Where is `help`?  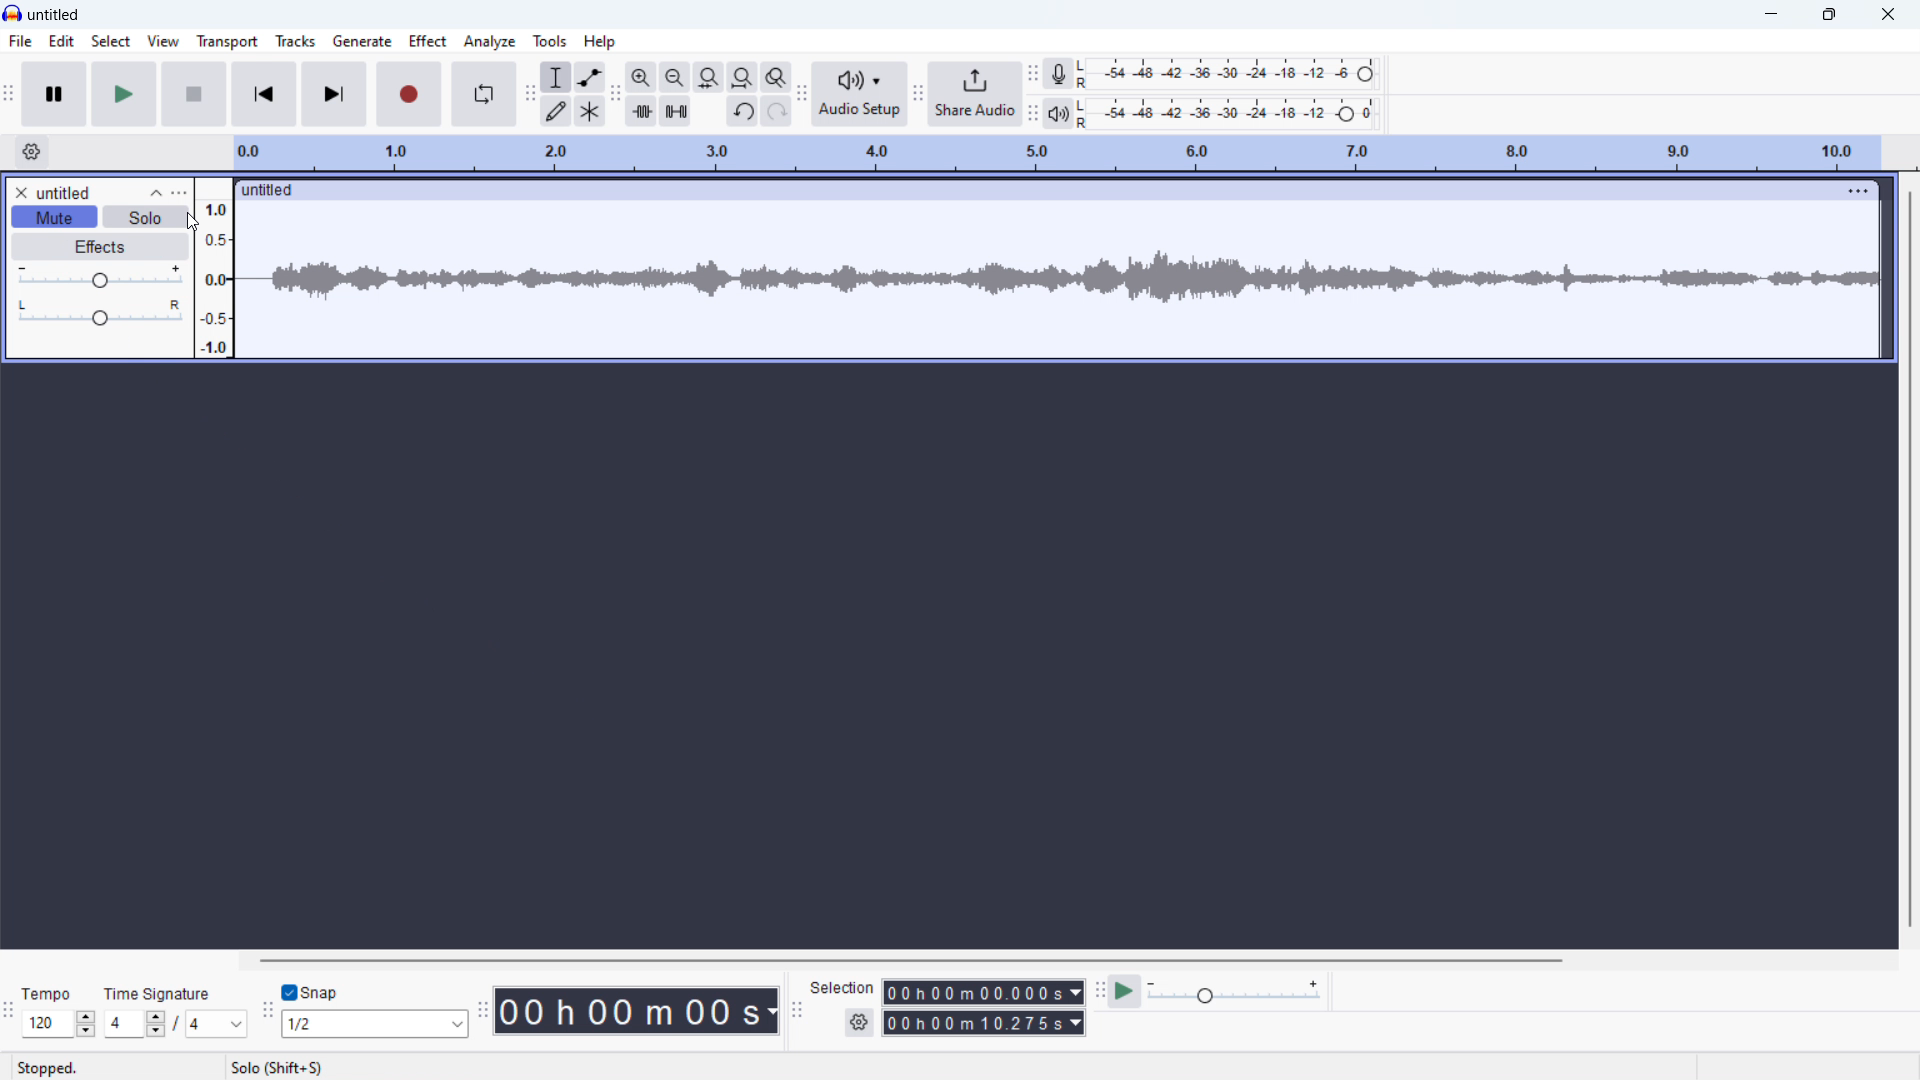
help is located at coordinates (599, 41).